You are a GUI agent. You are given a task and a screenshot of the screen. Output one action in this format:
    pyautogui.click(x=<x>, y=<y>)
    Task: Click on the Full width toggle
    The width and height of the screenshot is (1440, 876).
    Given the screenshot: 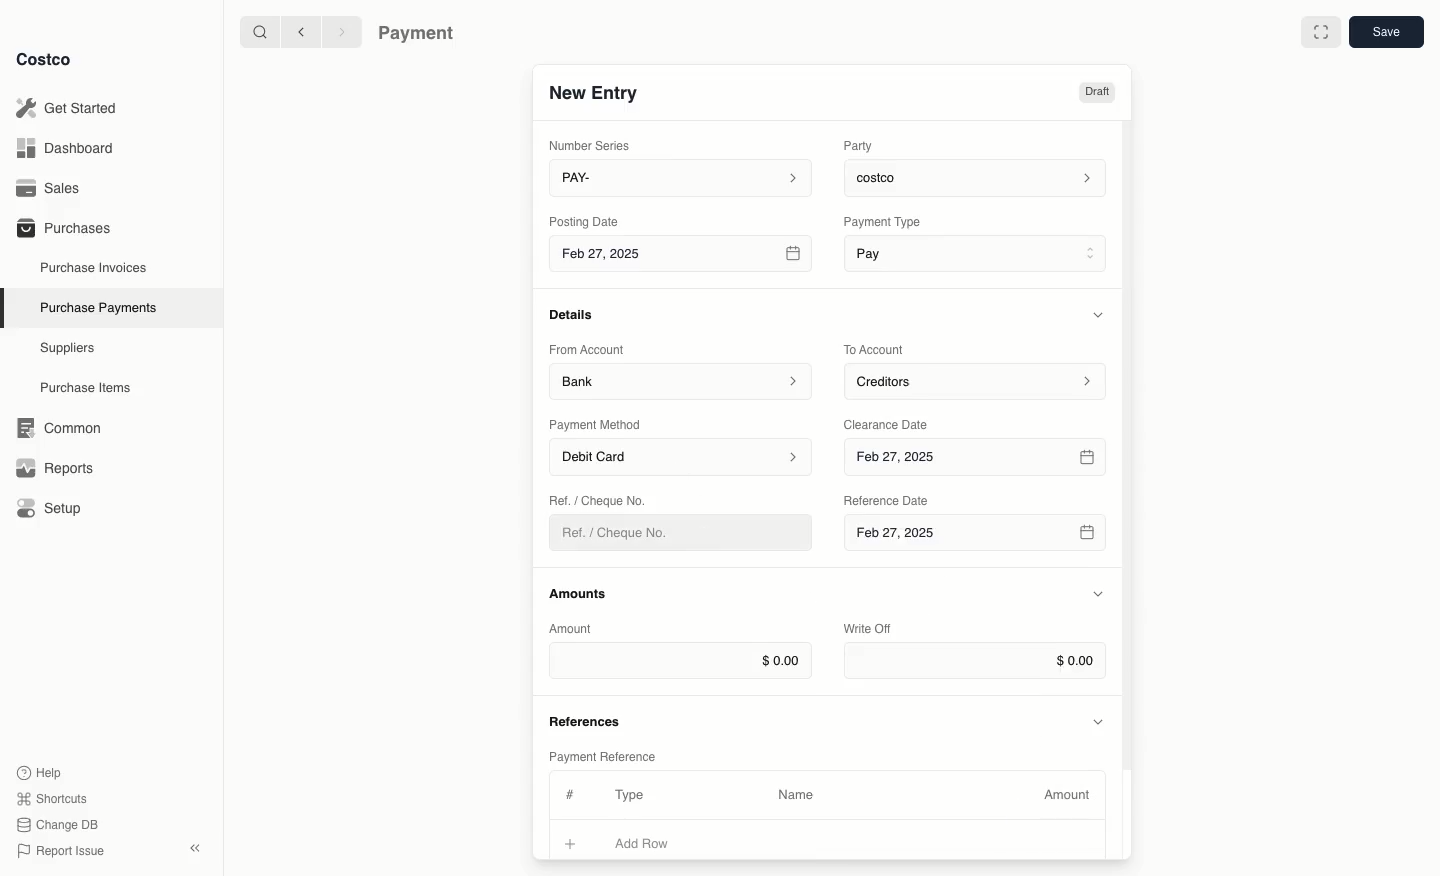 What is the action you would take?
    pyautogui.click(x=1321, y=35)
    